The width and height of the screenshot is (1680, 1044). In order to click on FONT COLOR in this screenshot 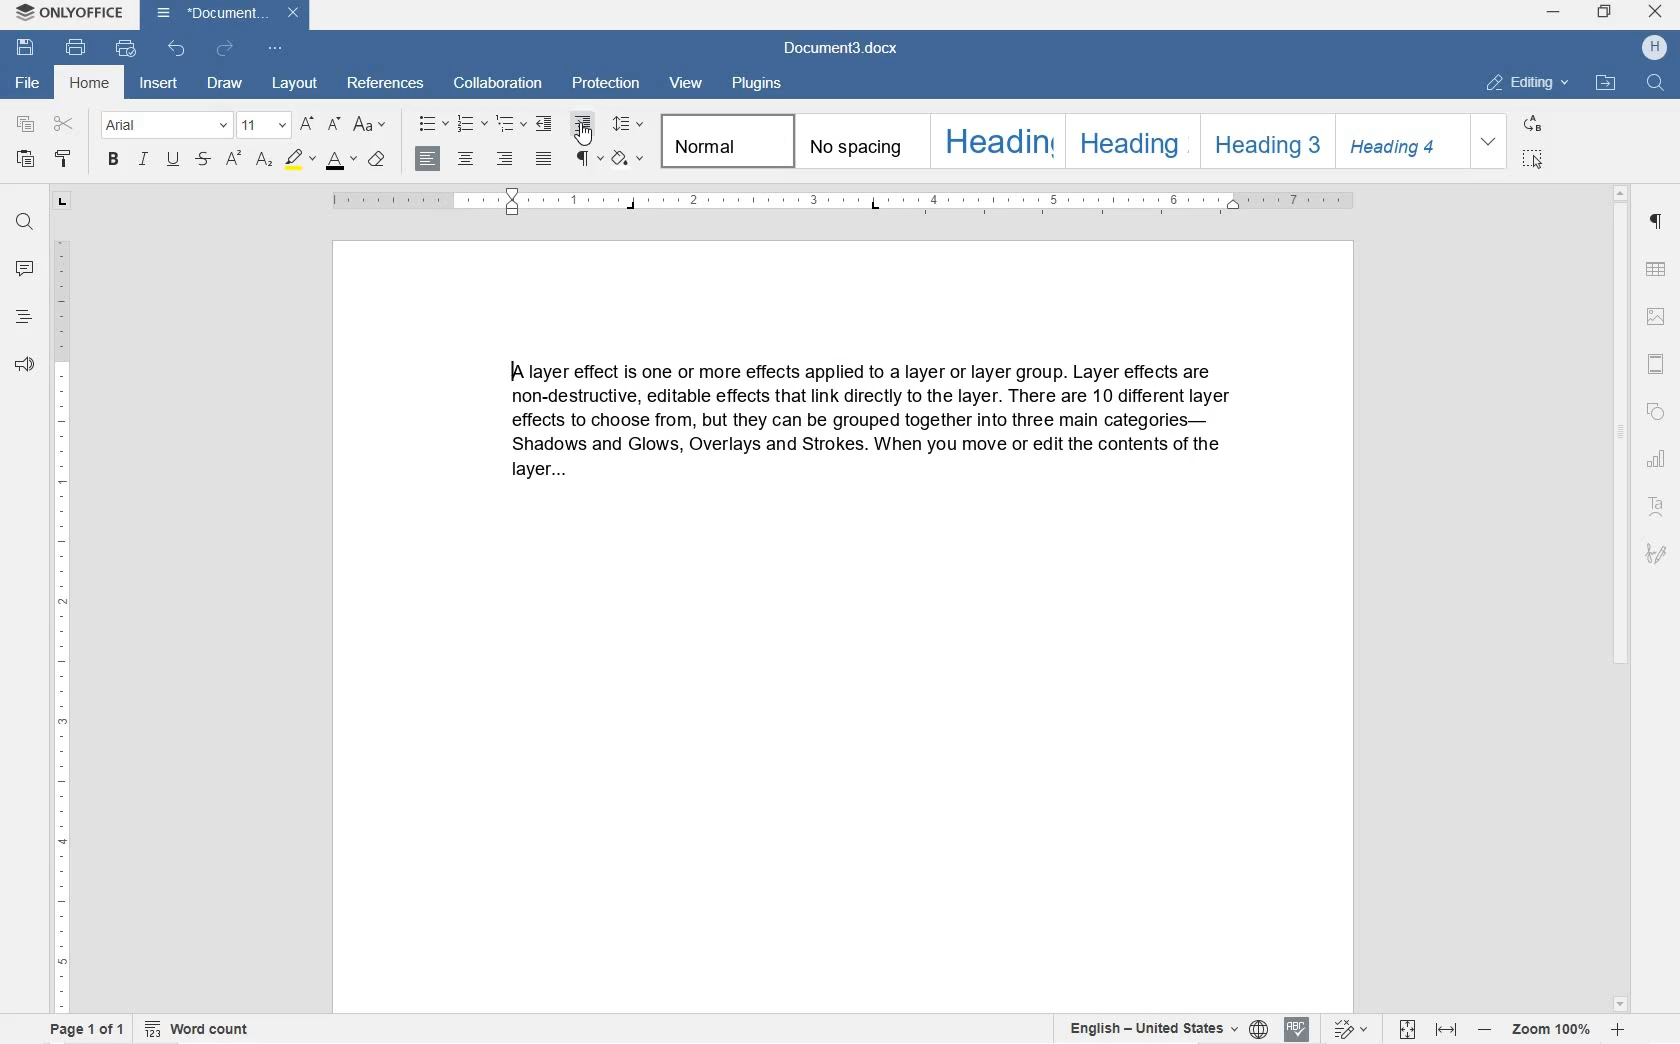, I will do `click(338, 160)`.